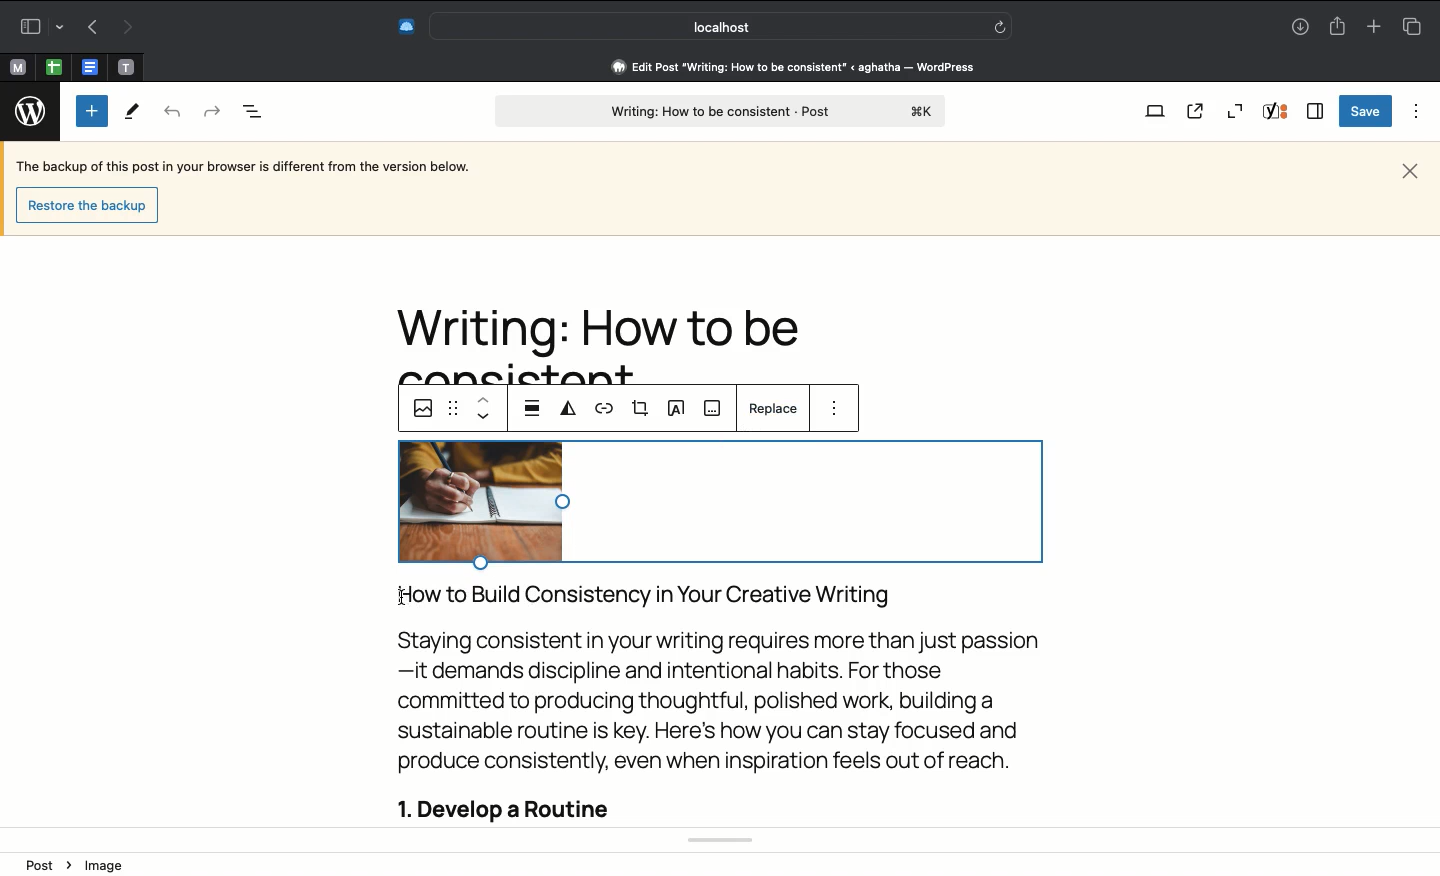  What do you see at coordinates (422, 407) in the screenshot?
I see `Images` at bounding box center [422, 407].